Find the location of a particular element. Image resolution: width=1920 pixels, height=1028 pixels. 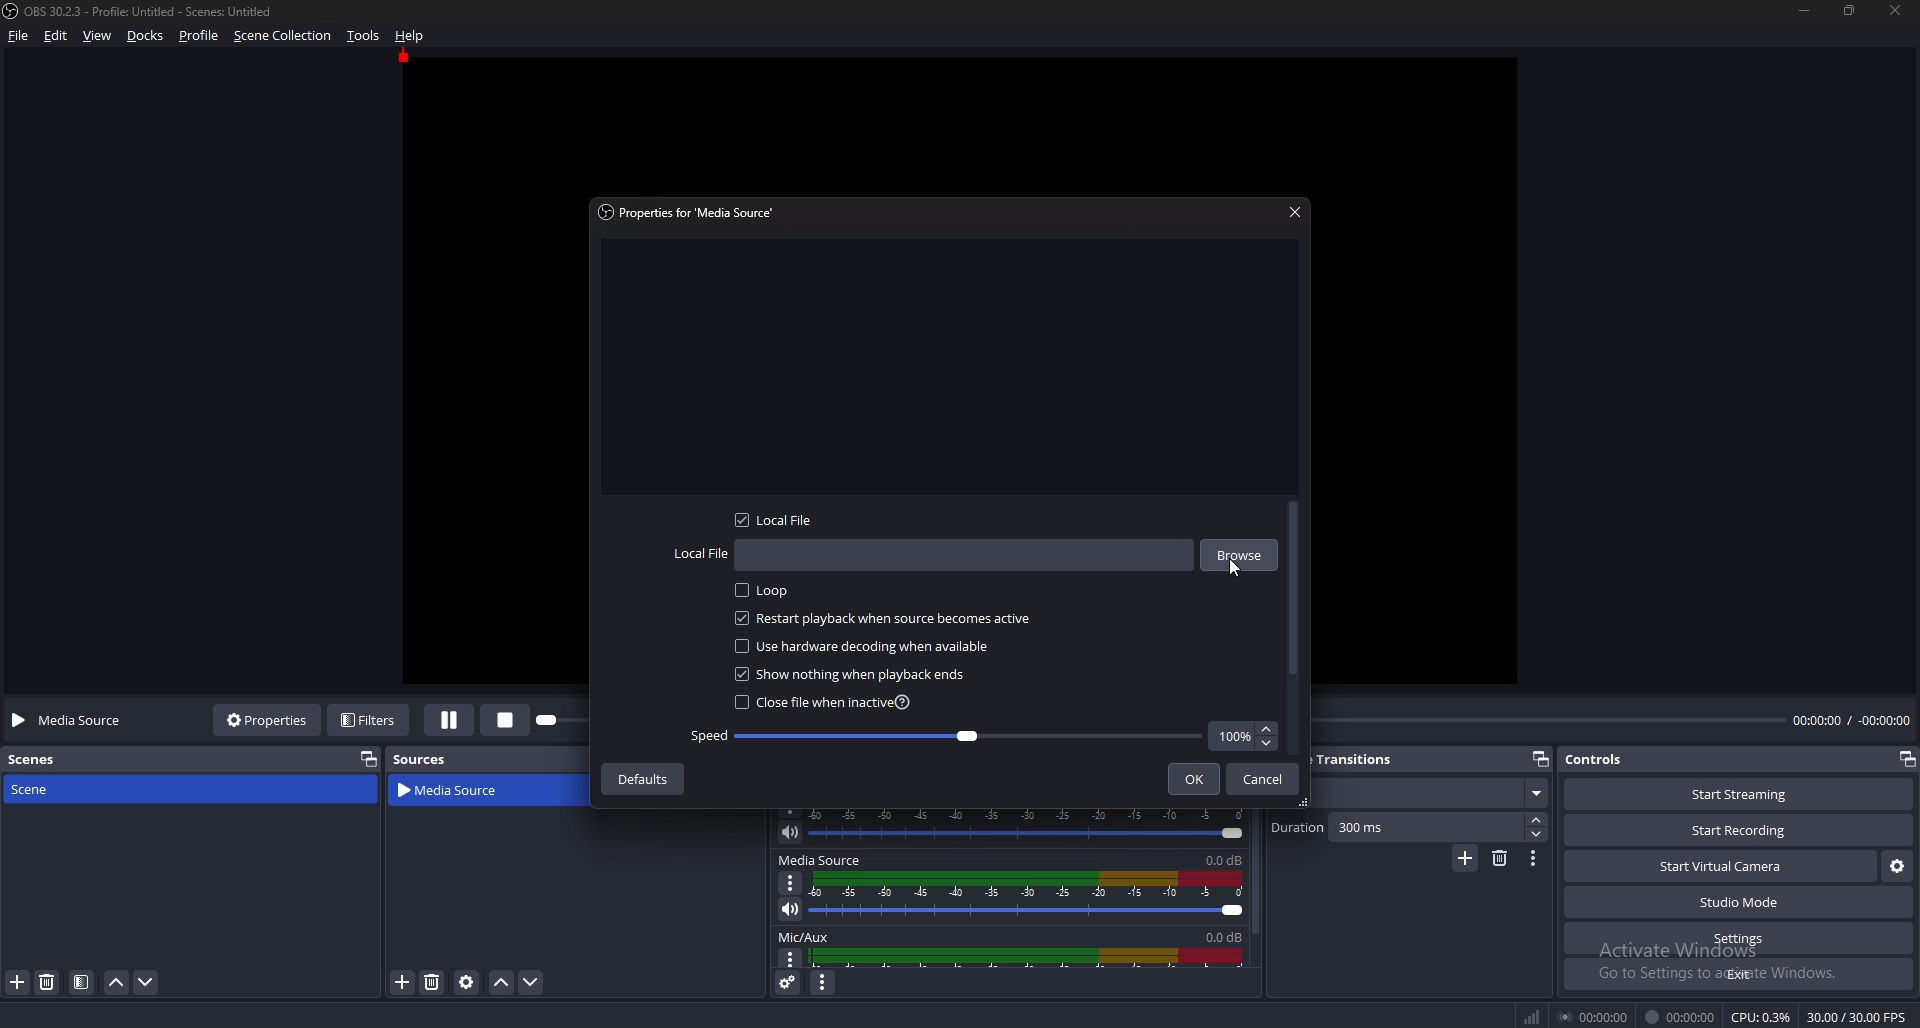

00:00:00 is located at coordinates (1680, 1017).